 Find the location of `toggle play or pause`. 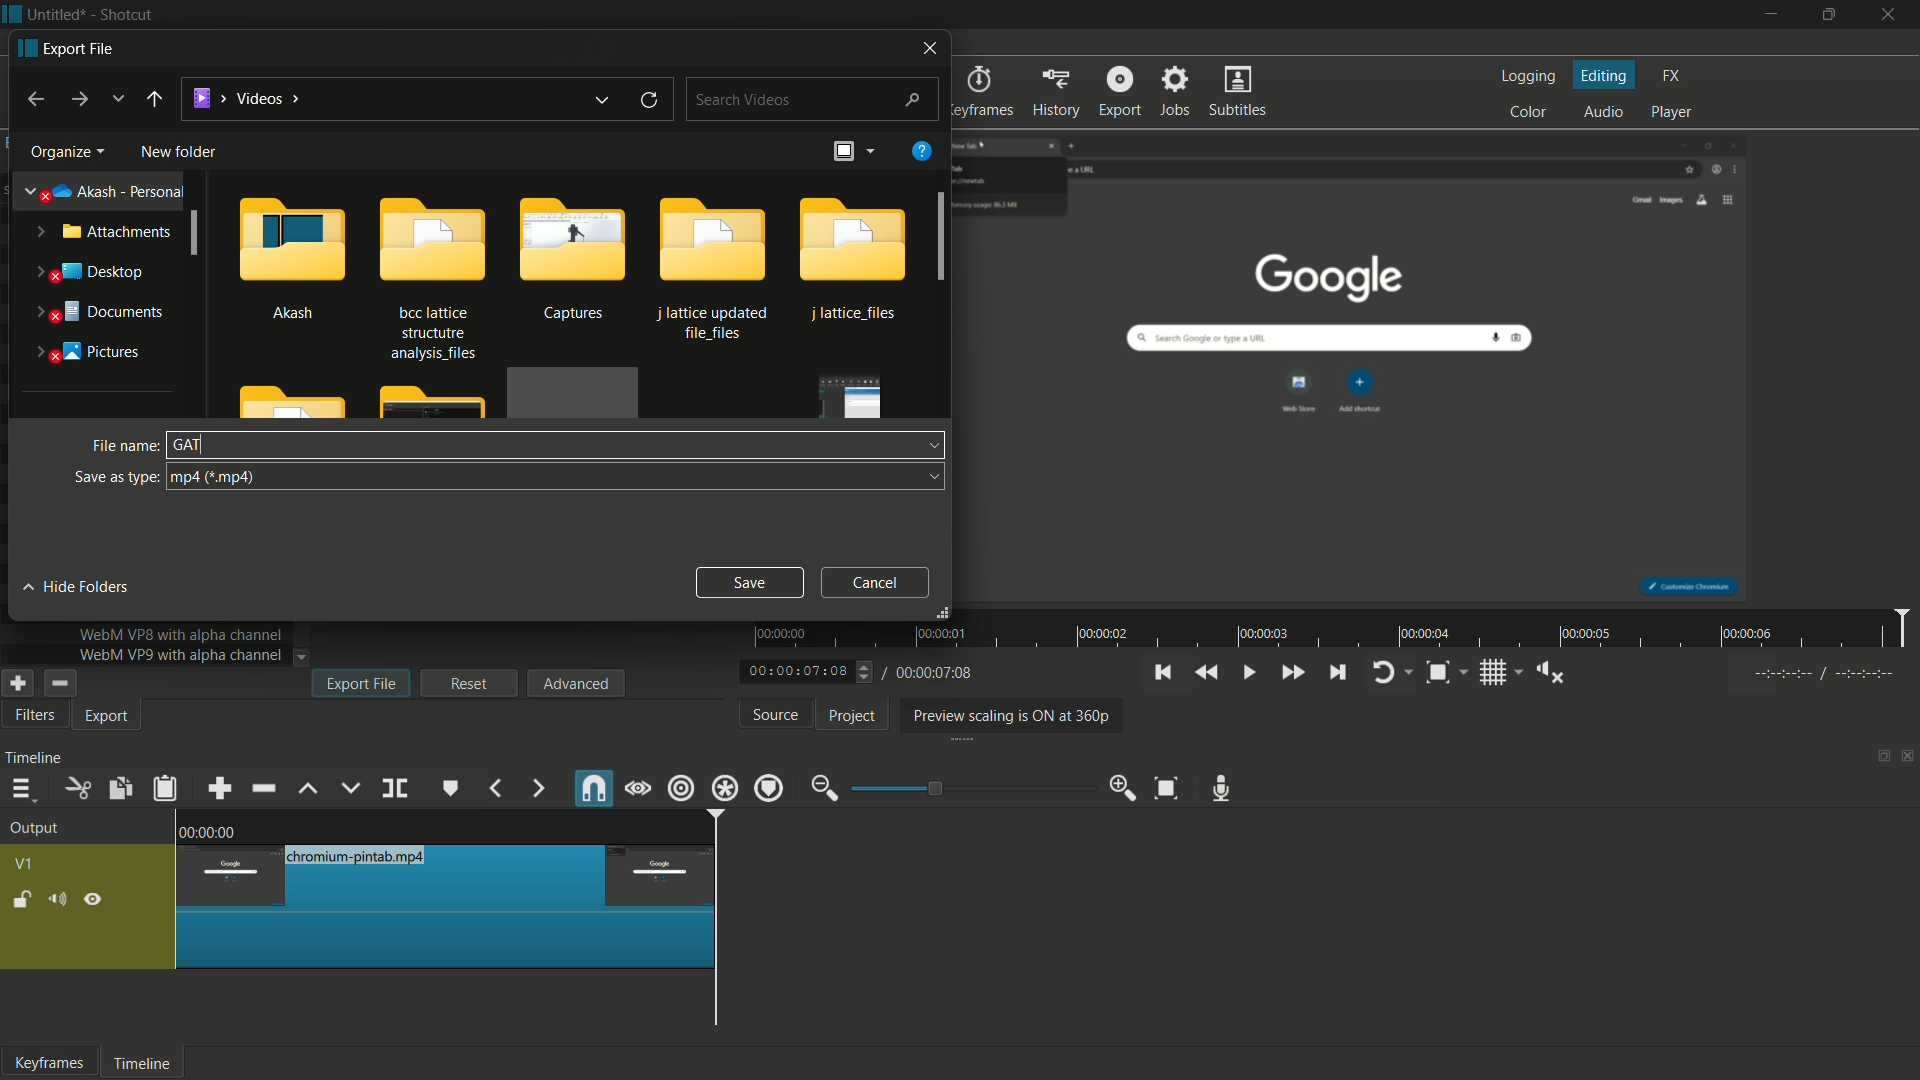

toggle play or pause is located at coordinates (1247, 671).